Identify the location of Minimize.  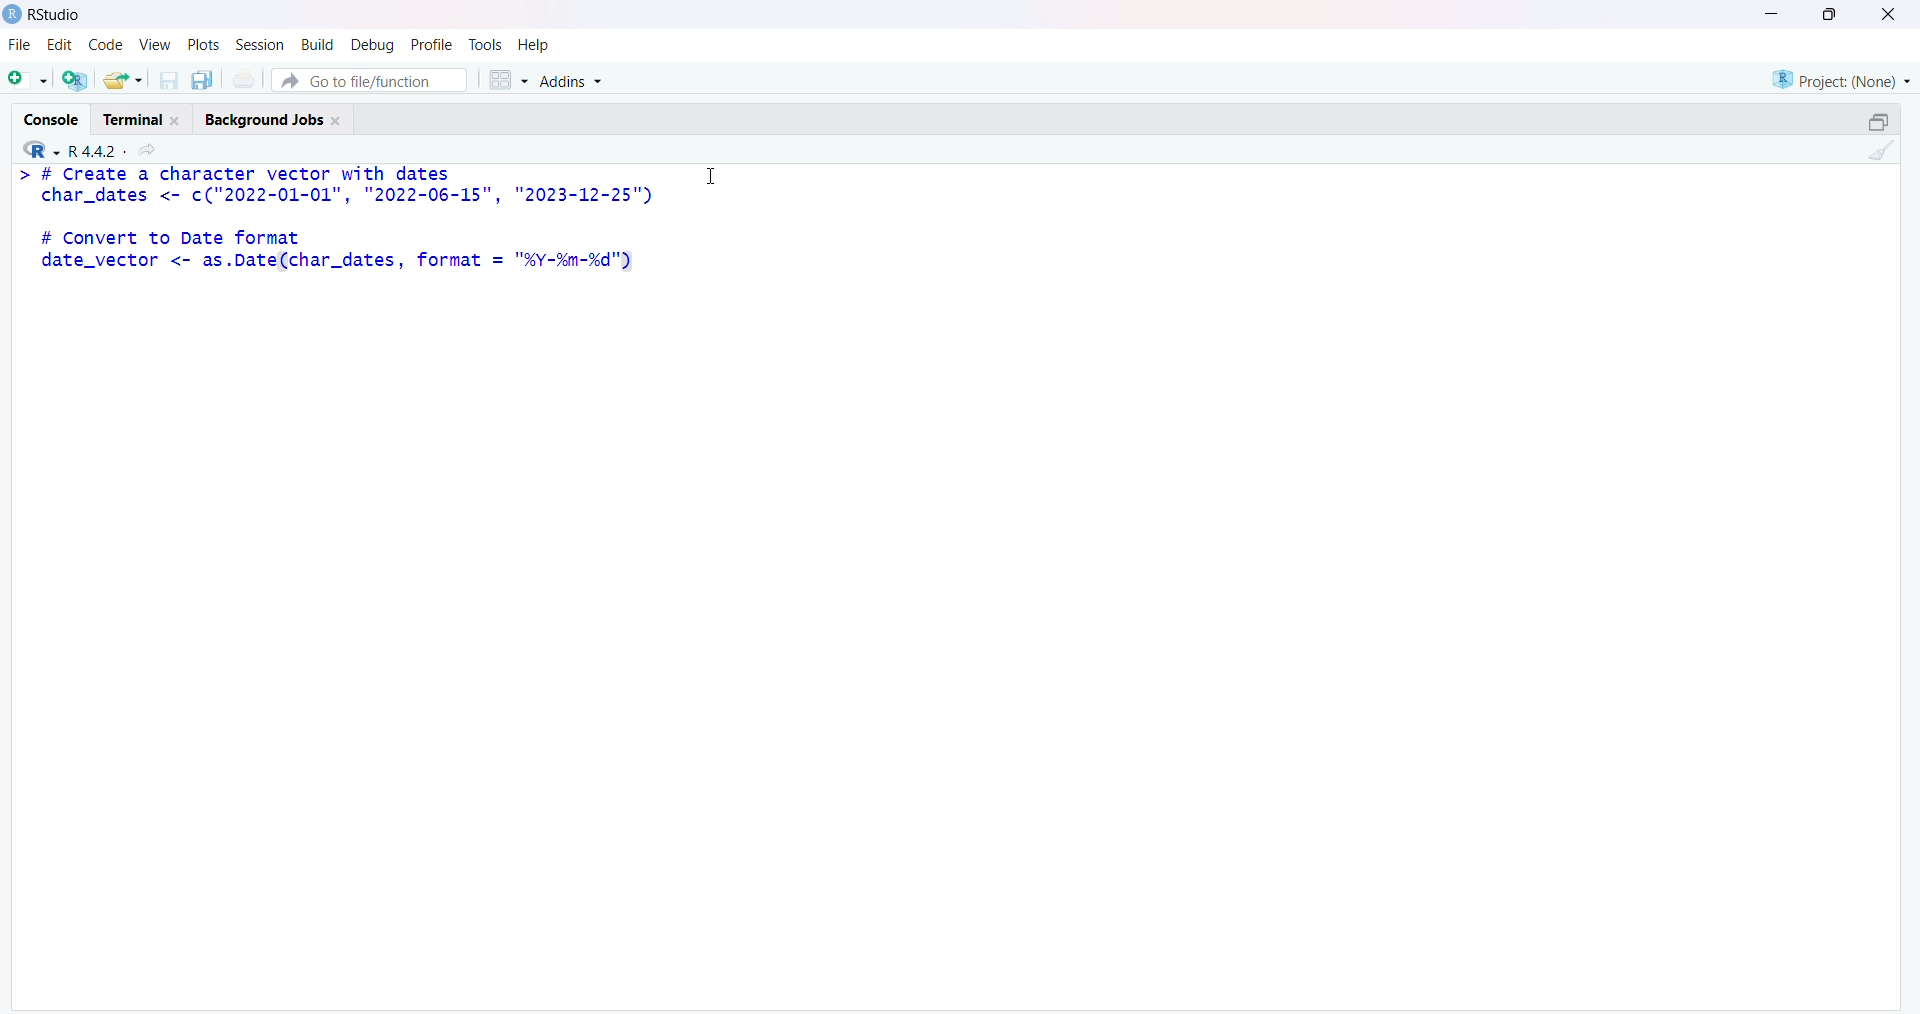
(1776, 12).